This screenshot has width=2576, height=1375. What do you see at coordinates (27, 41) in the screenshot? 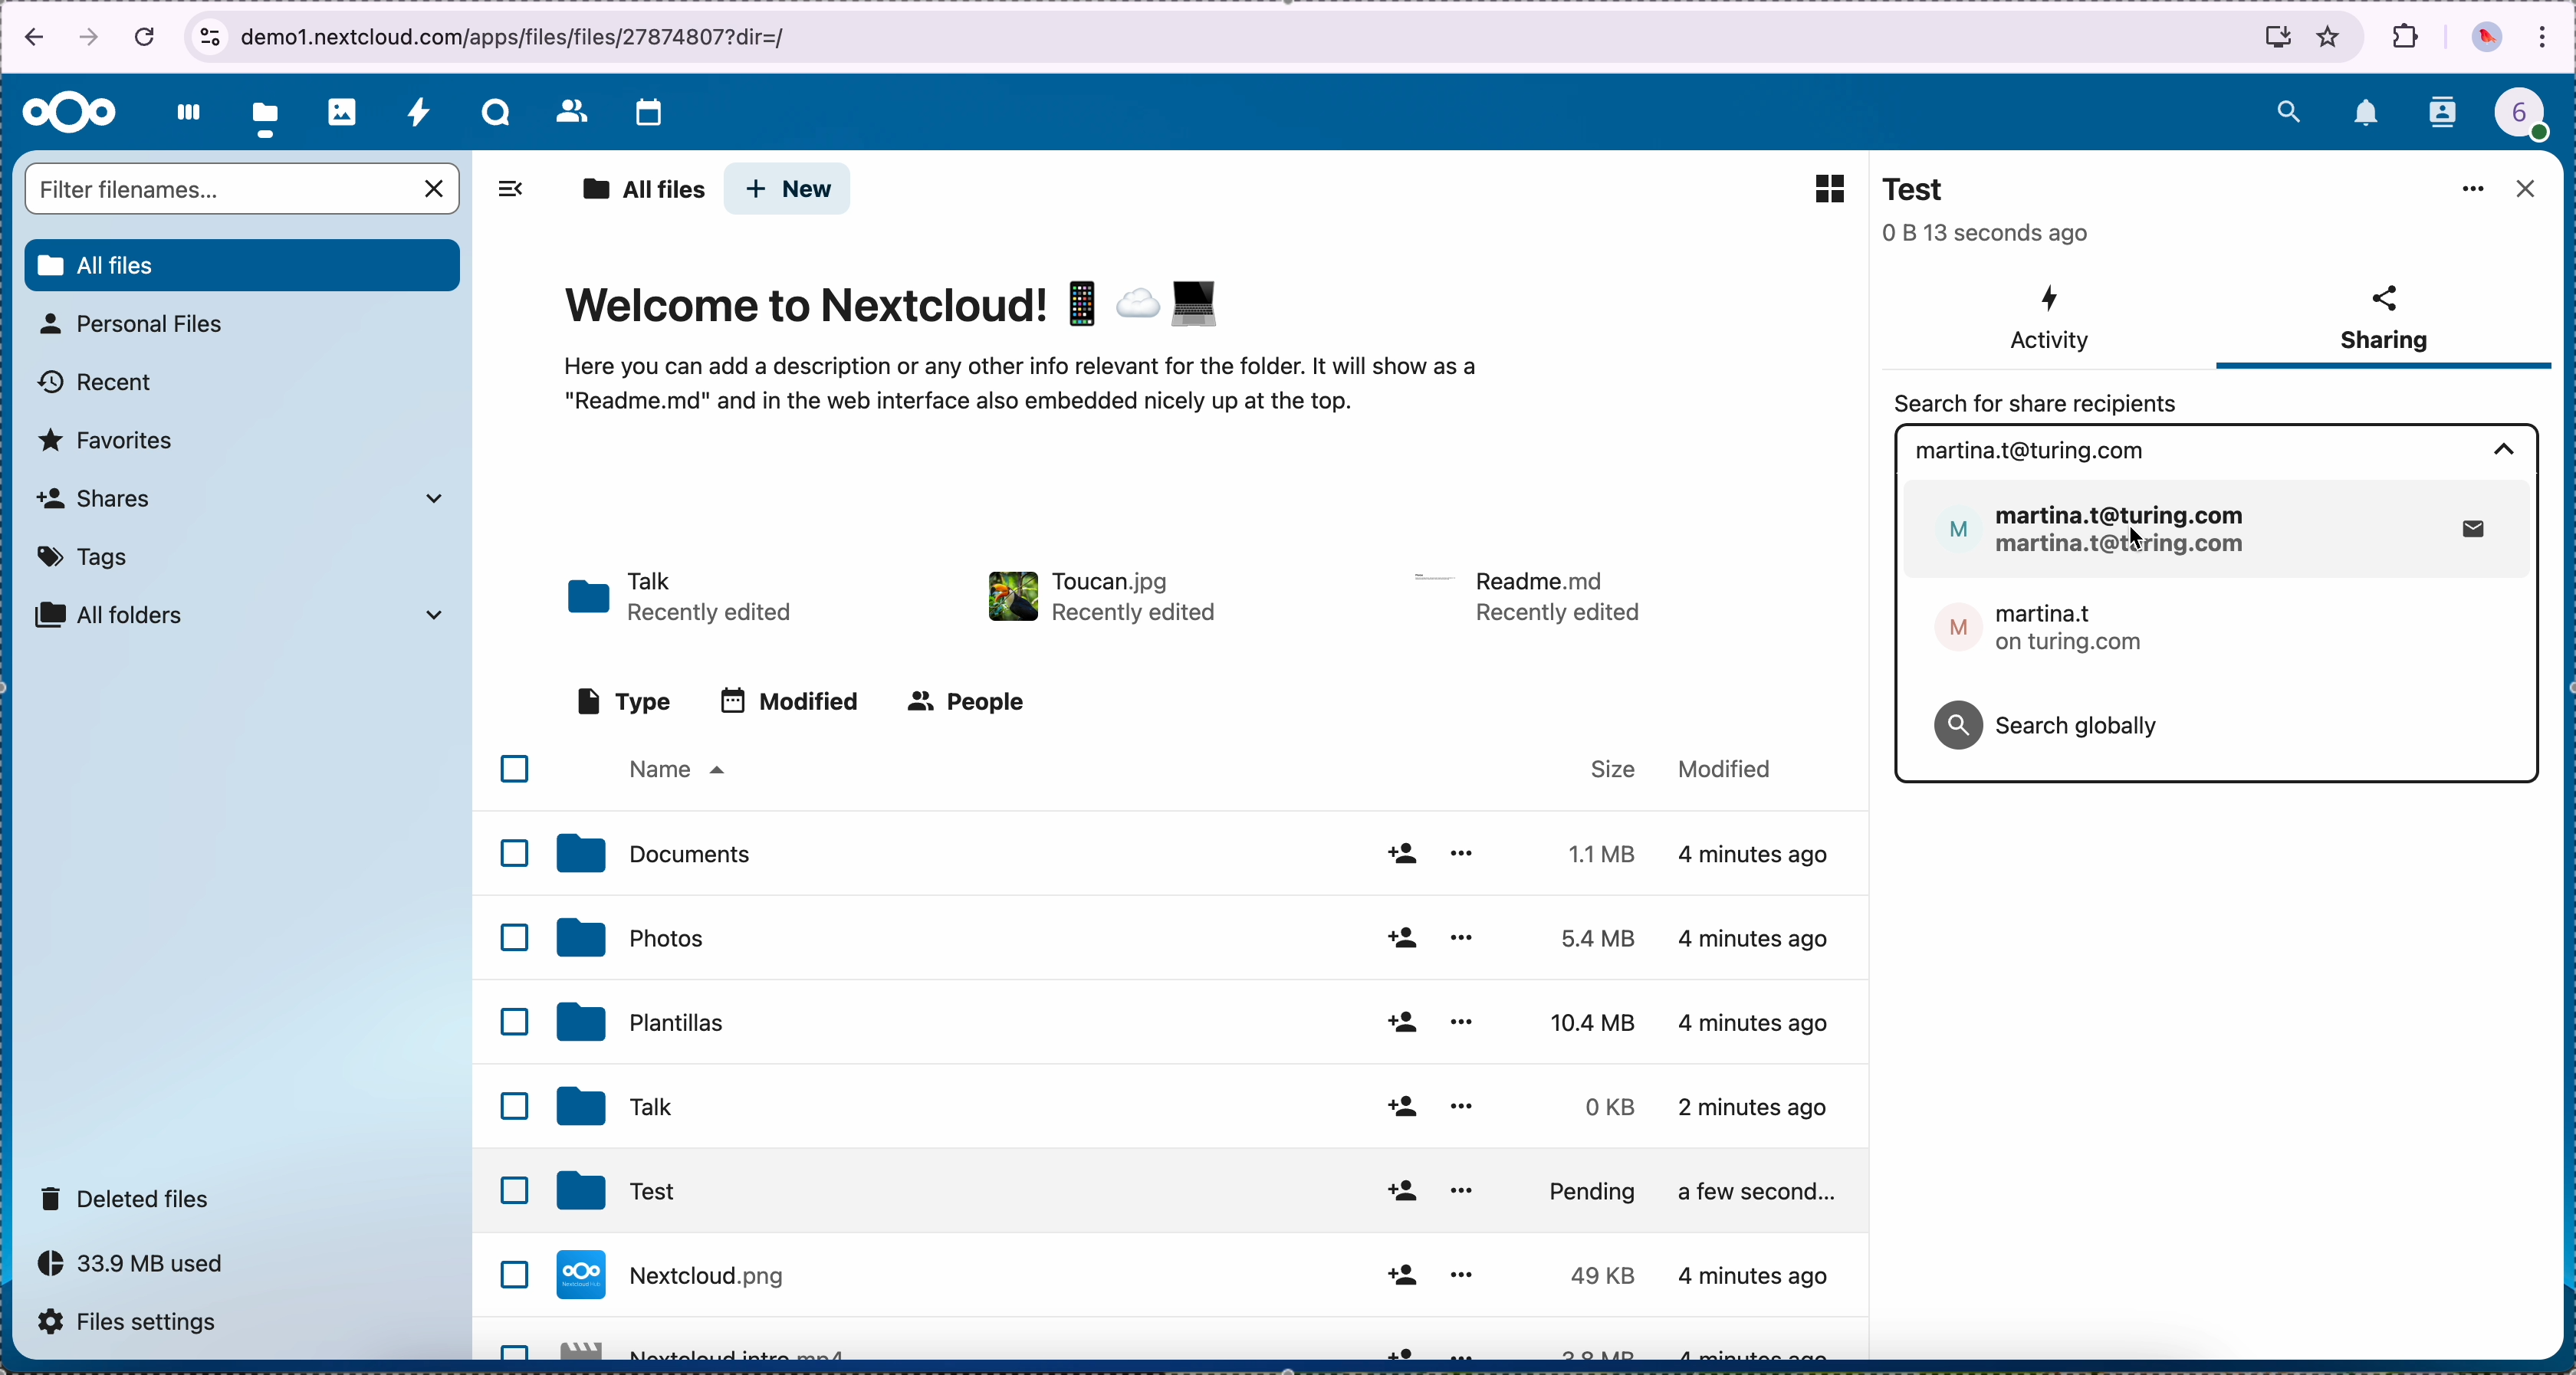
I see `navigate back` at bounding box center [27, 41].